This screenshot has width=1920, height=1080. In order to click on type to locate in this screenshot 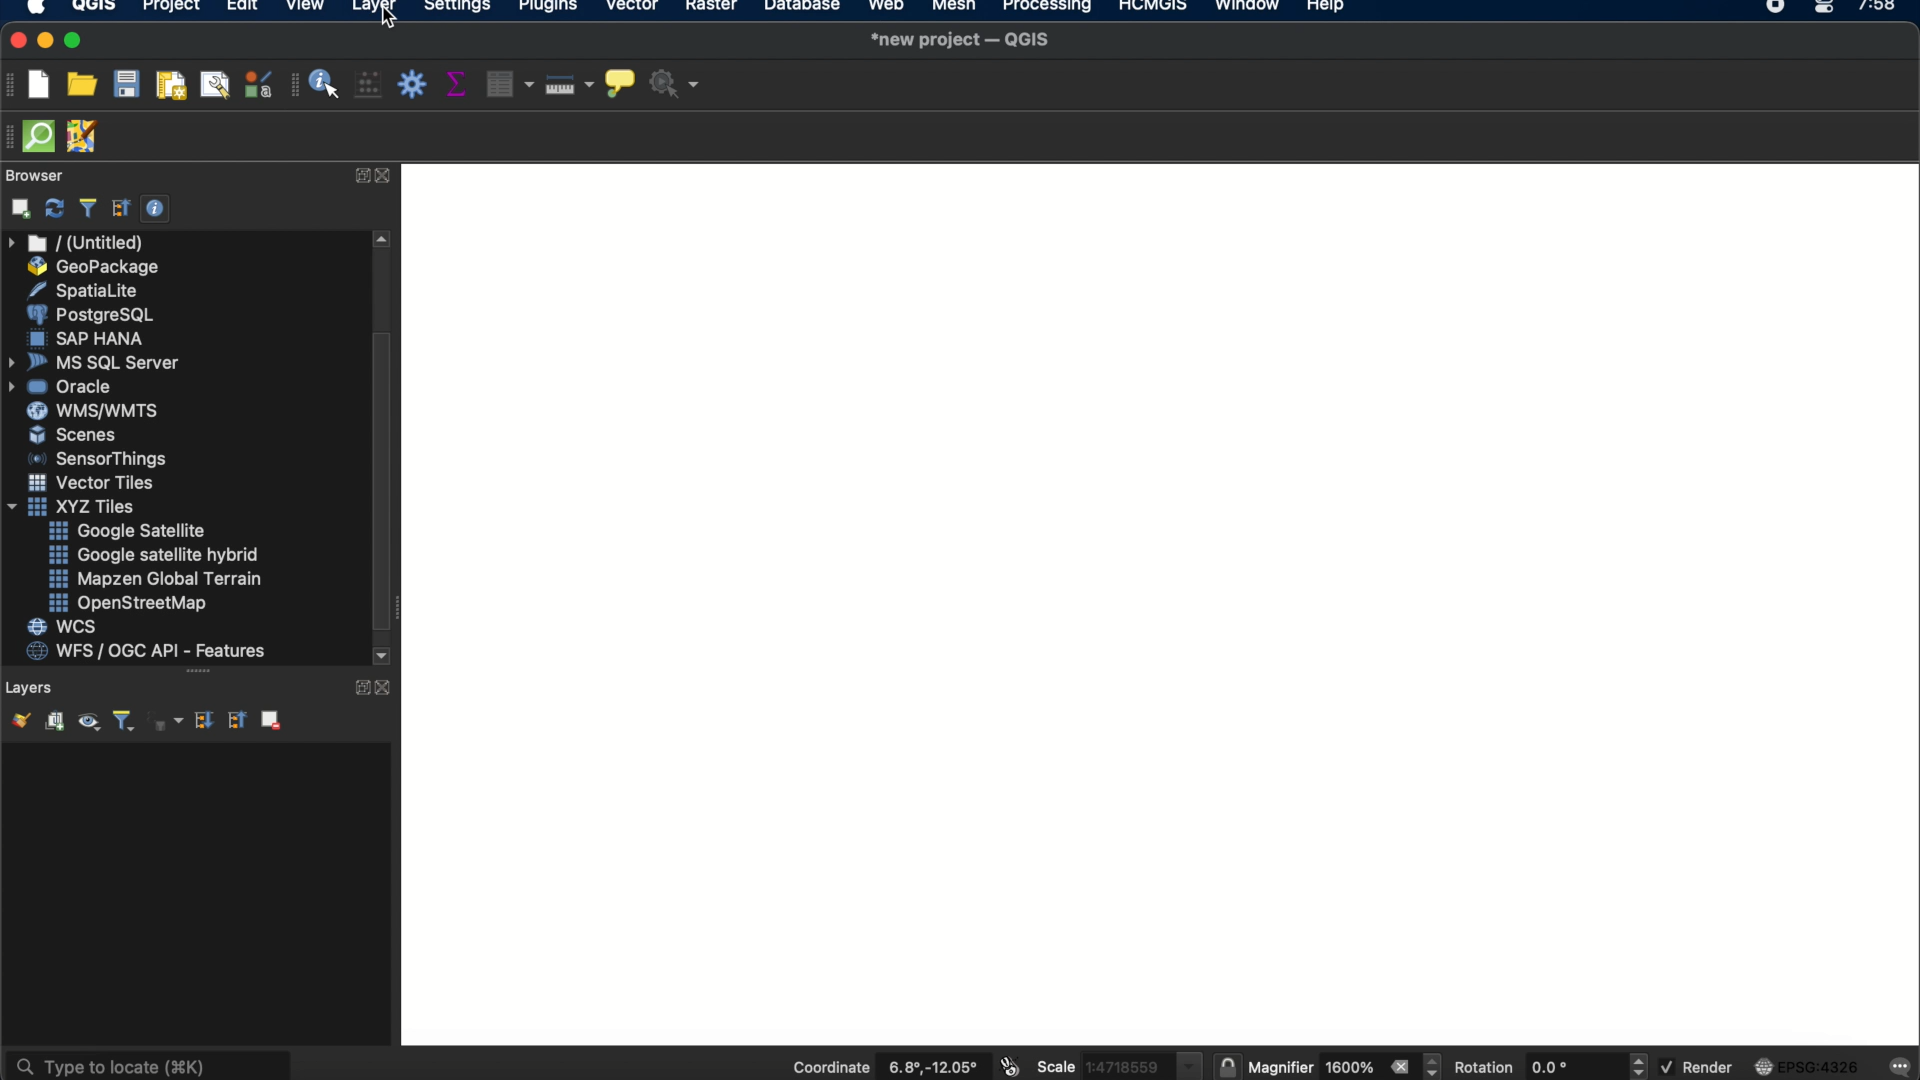, I will do `click(147, 1064)`.